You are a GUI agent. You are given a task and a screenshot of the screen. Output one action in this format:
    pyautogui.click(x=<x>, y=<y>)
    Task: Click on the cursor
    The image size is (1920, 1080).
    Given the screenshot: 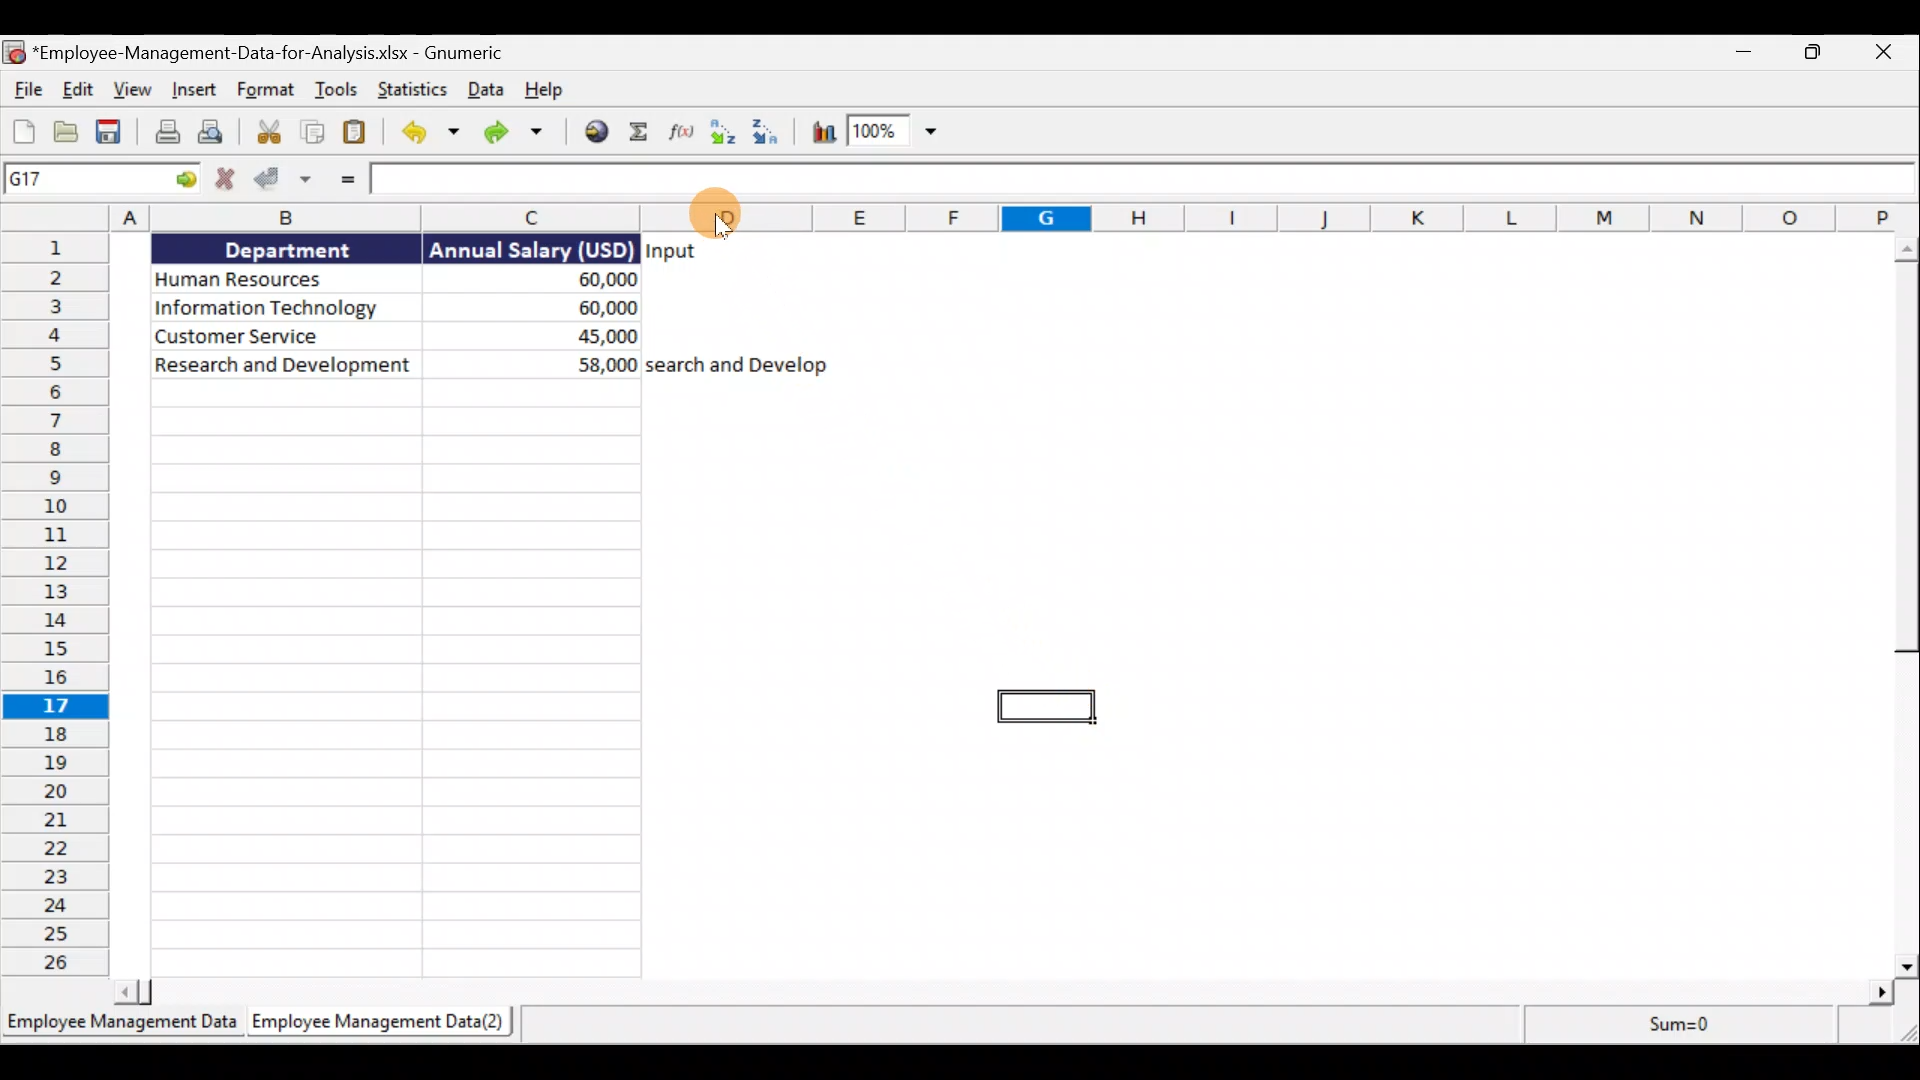 What is the action you would take?
    pyautogui.click(x=721, y=227)
    